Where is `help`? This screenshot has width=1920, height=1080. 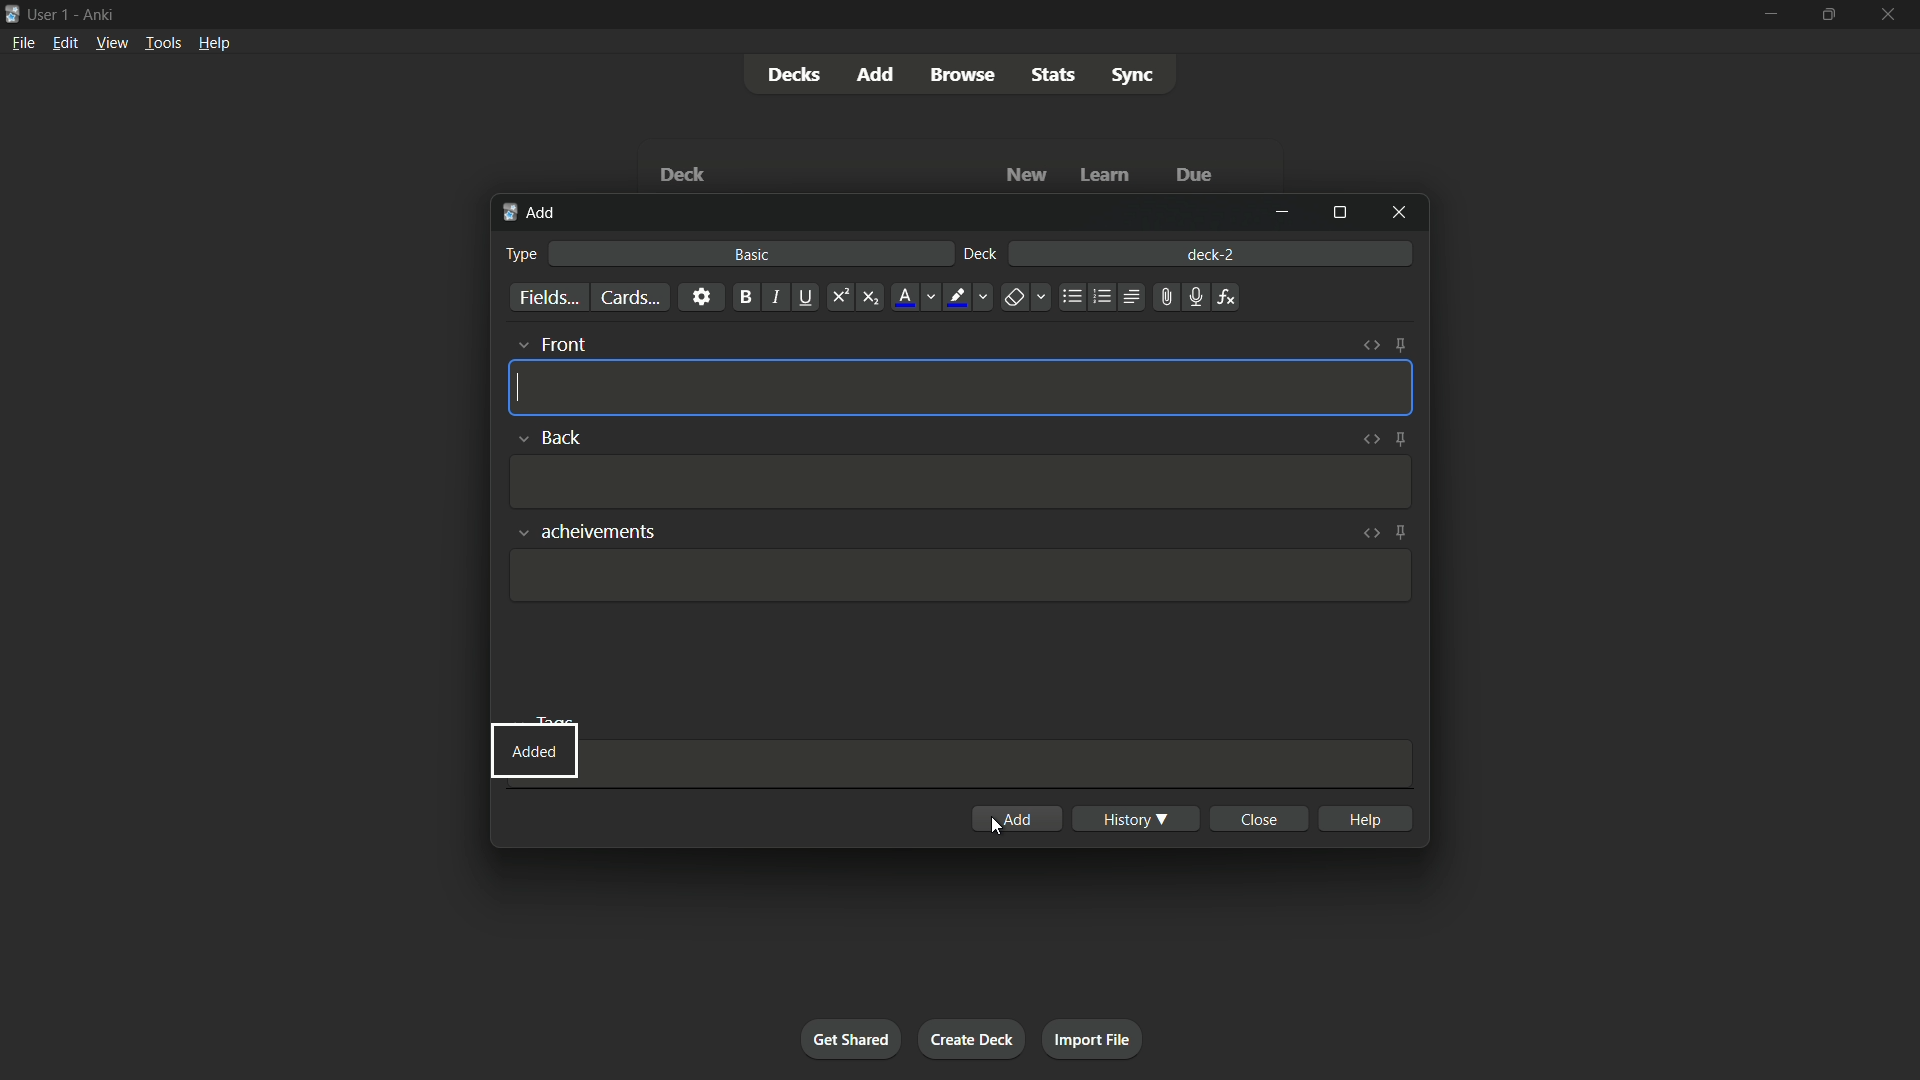 help is located at coordinates (1364, 818).